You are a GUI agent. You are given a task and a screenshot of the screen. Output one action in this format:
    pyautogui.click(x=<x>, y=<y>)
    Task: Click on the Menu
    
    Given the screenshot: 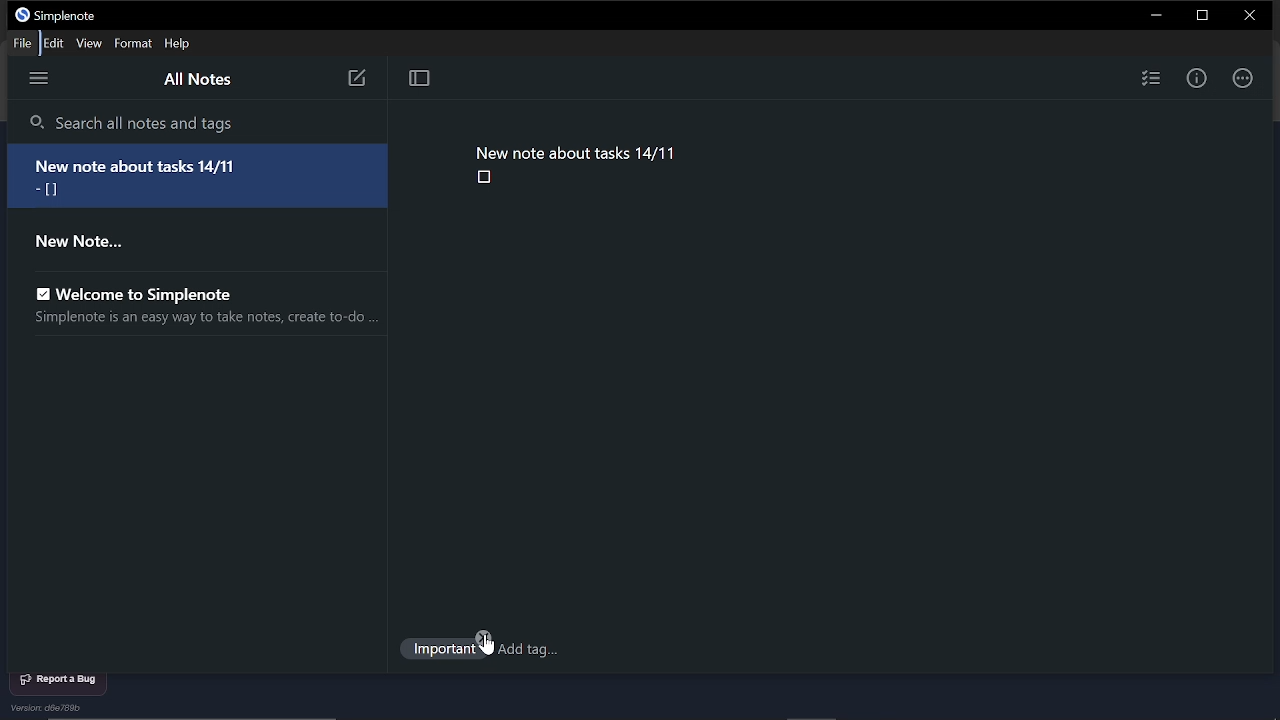 What is the action you would take?
    pyautogui.click(x=44, y=80)
    